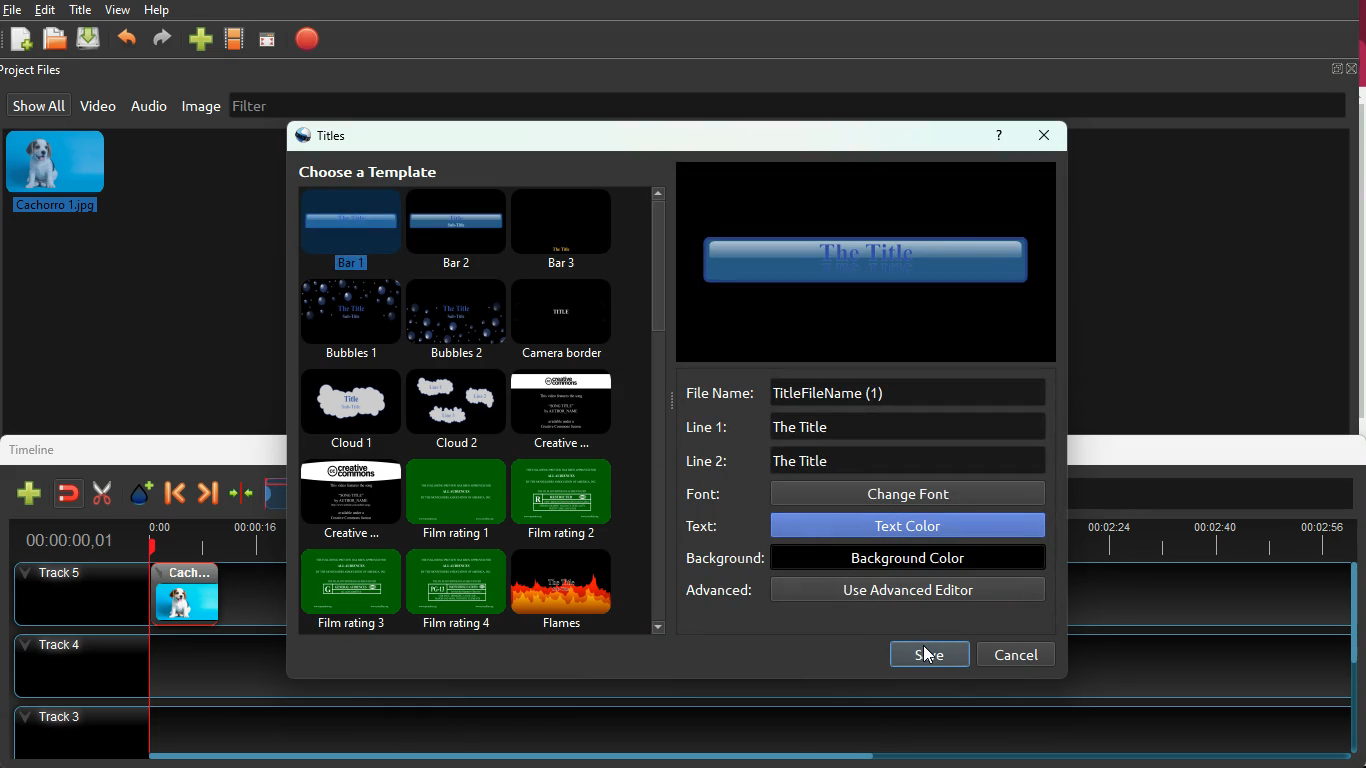 The height and width of the screenshot is (768, 1366). What do you see at coordinates (67, 493) in the screenshot?
I see `join` at bounding box center [67, 493].